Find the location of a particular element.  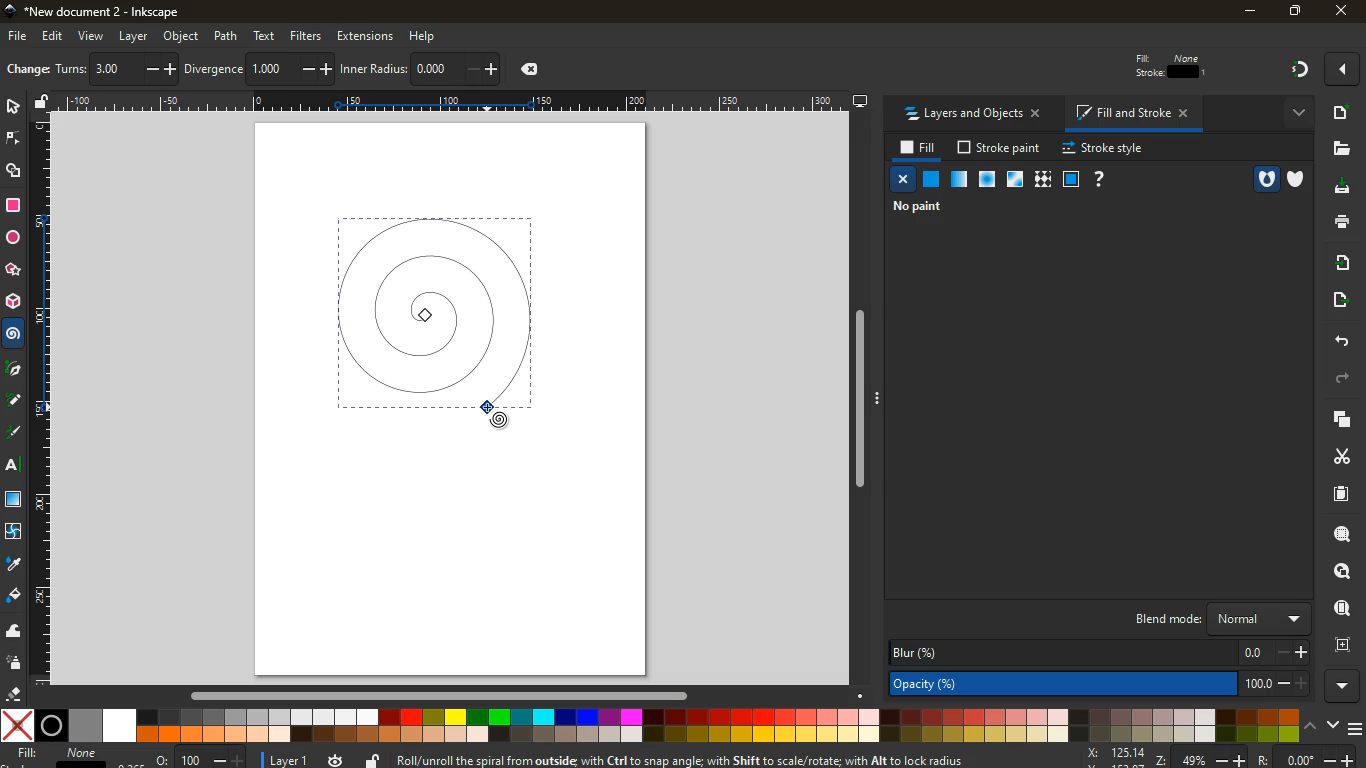

 is located at coordinates (180, 35).